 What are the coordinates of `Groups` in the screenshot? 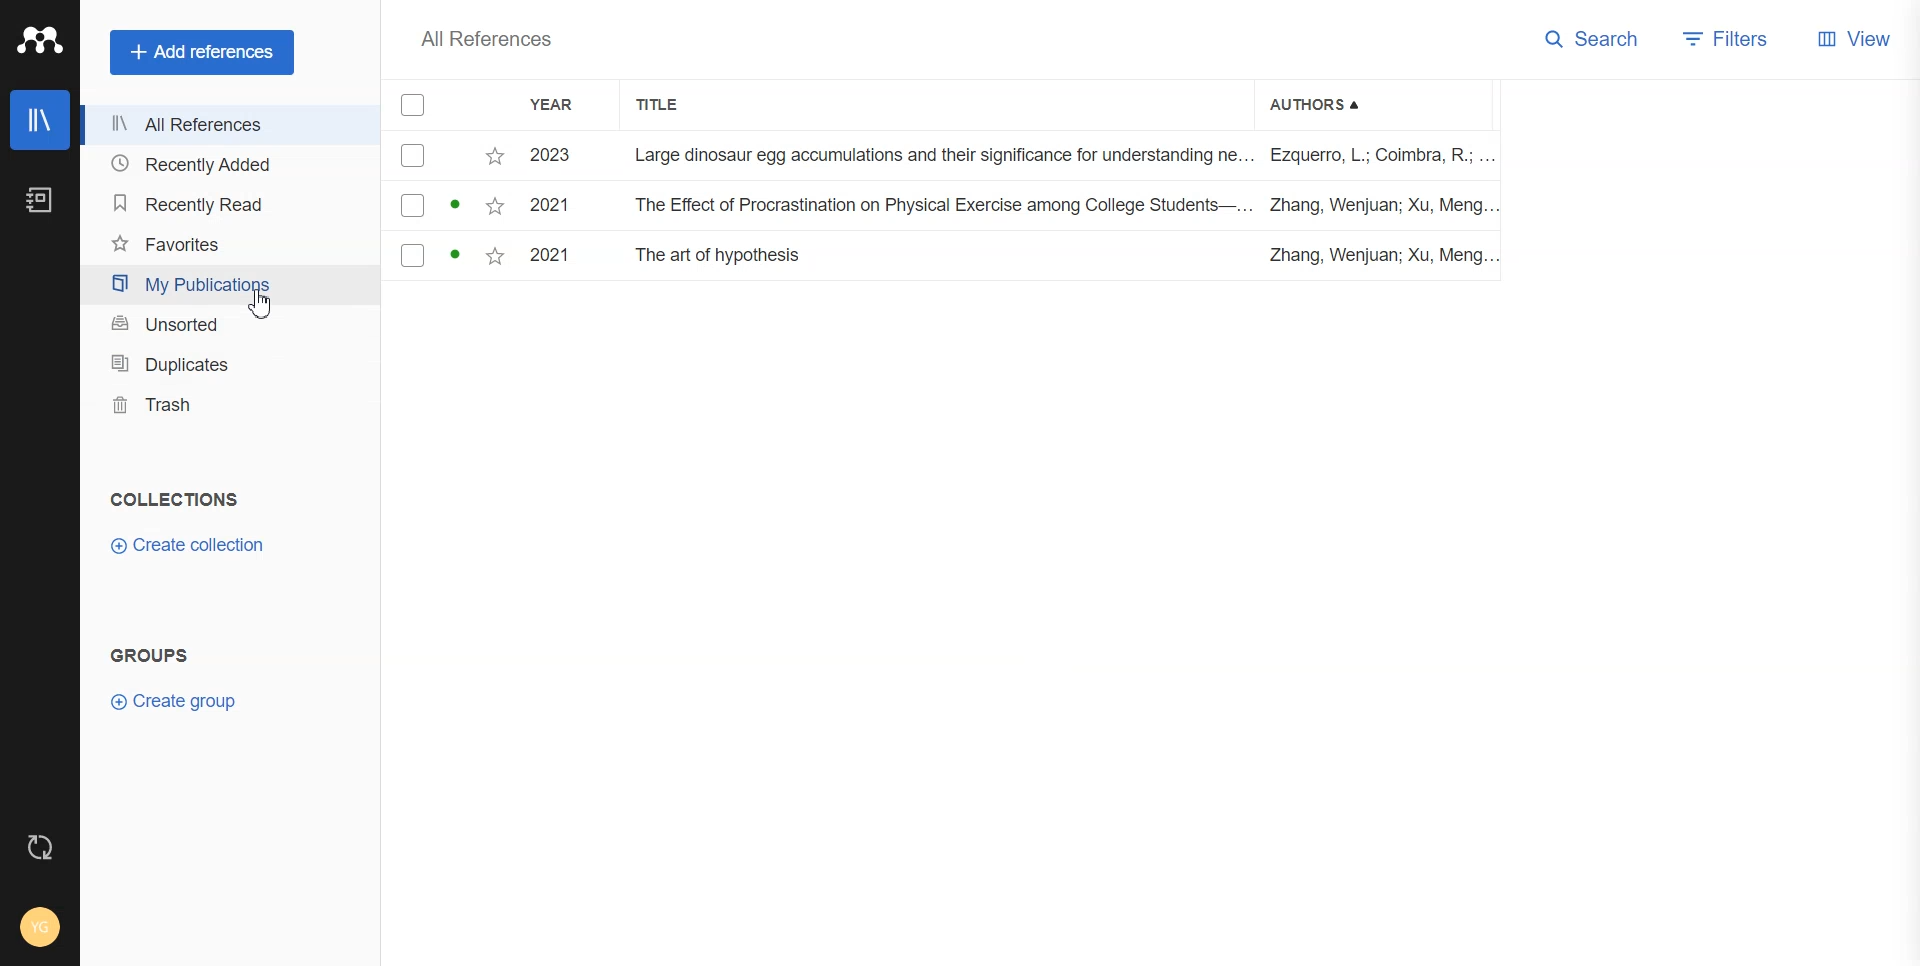 It's located at (152, 655).